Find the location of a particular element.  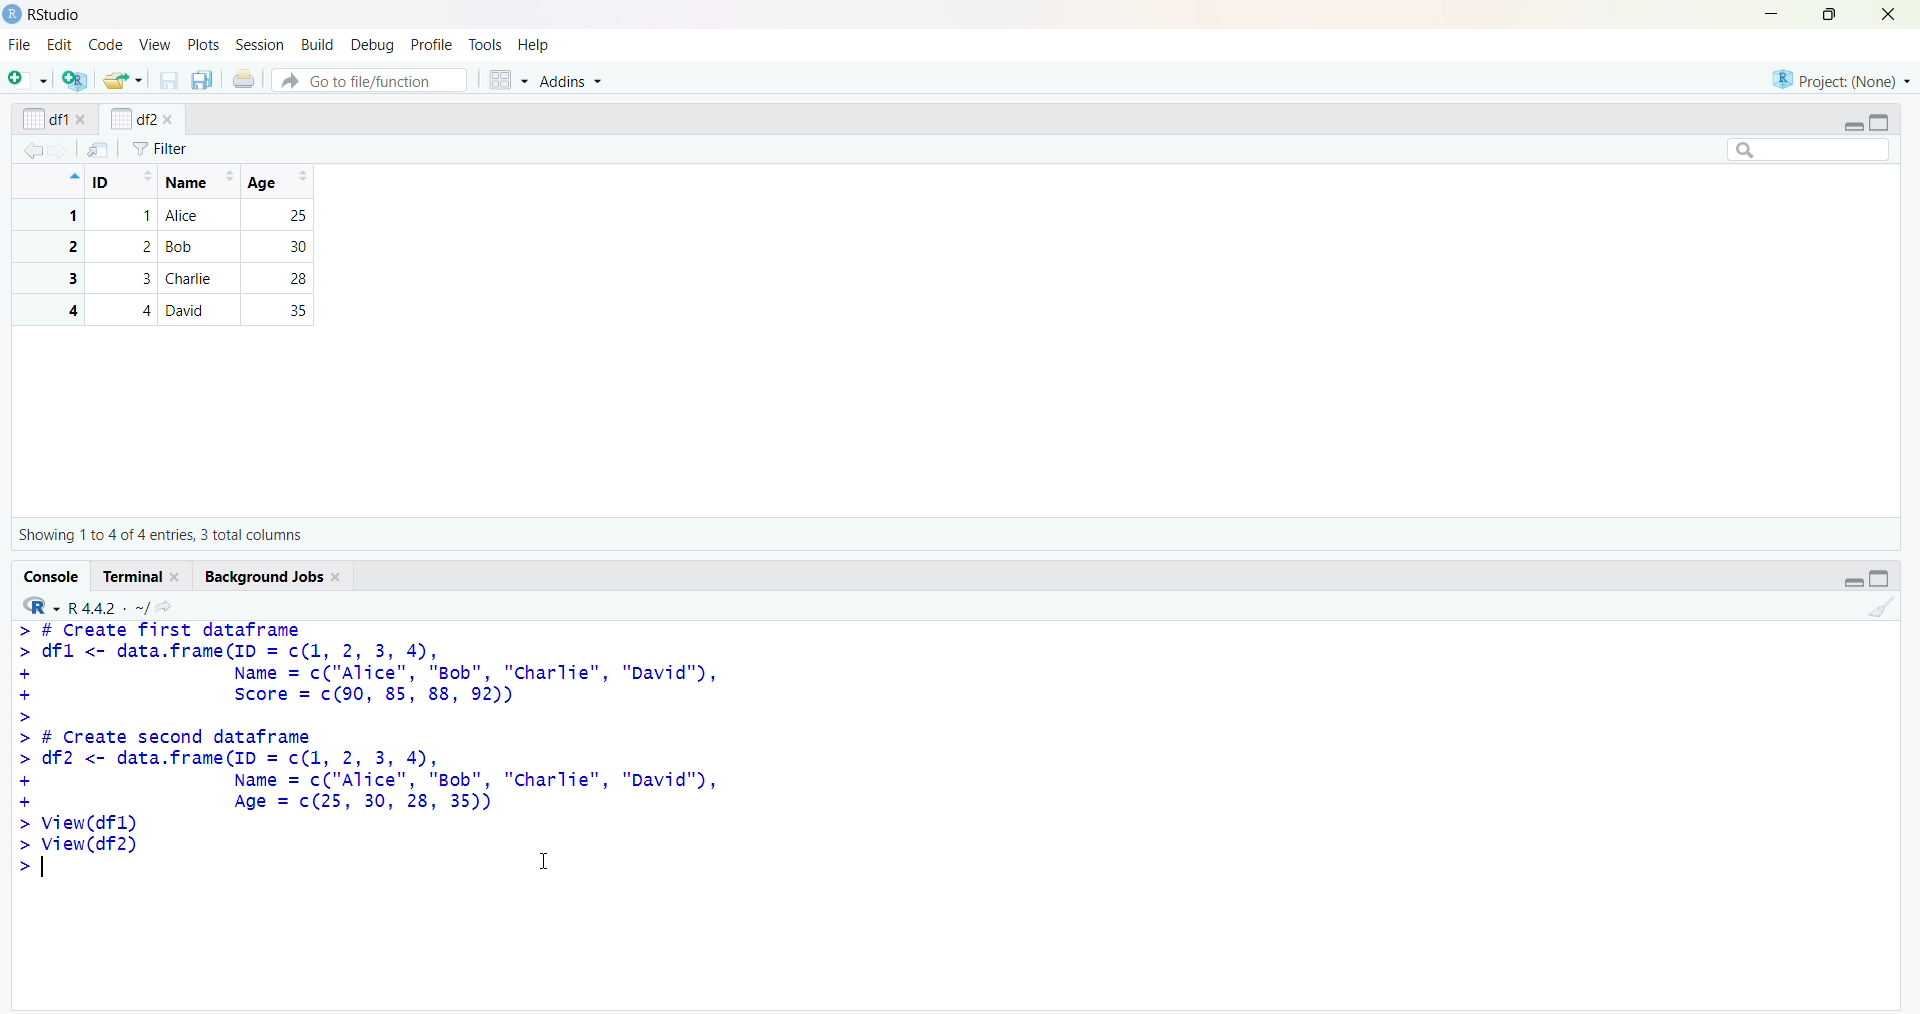

send is located at coordinates (99, 149).